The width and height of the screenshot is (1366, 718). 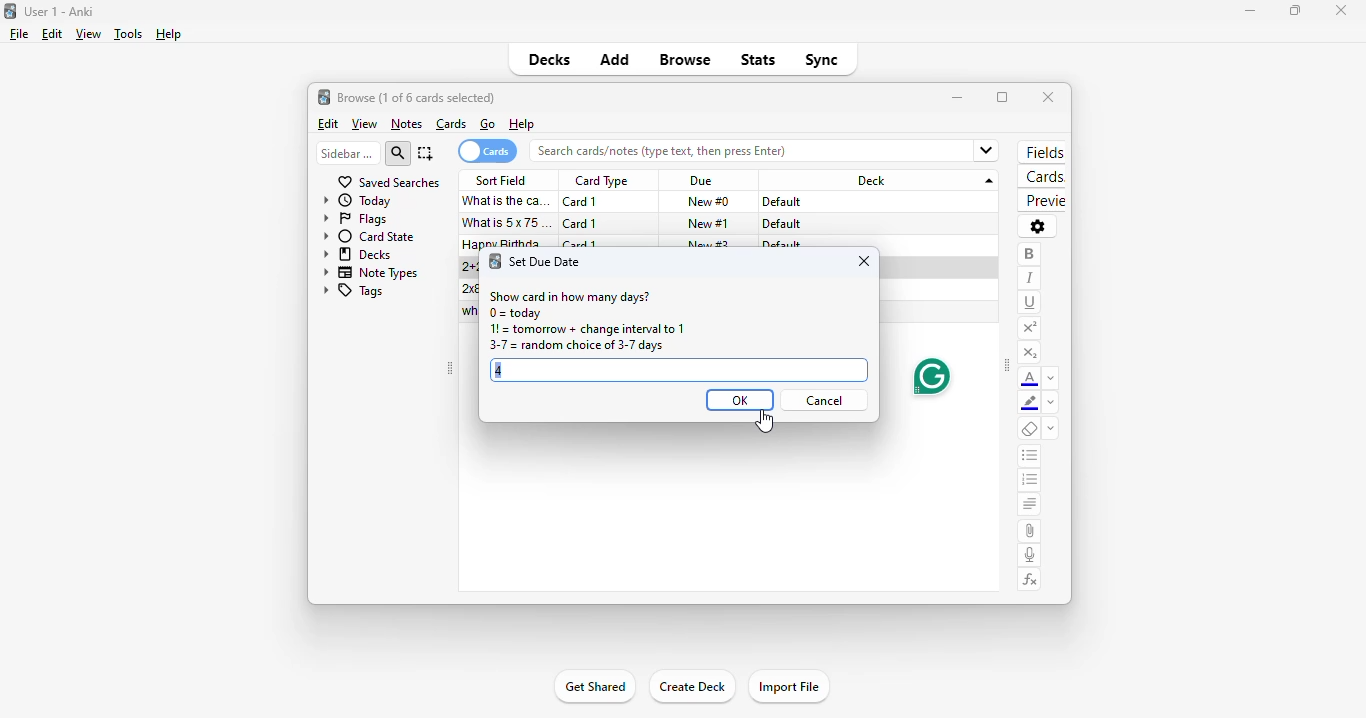 What do you see at coordinates (882, 180) in the screenshot?
I see `deck` at bounding box center [882, 180].